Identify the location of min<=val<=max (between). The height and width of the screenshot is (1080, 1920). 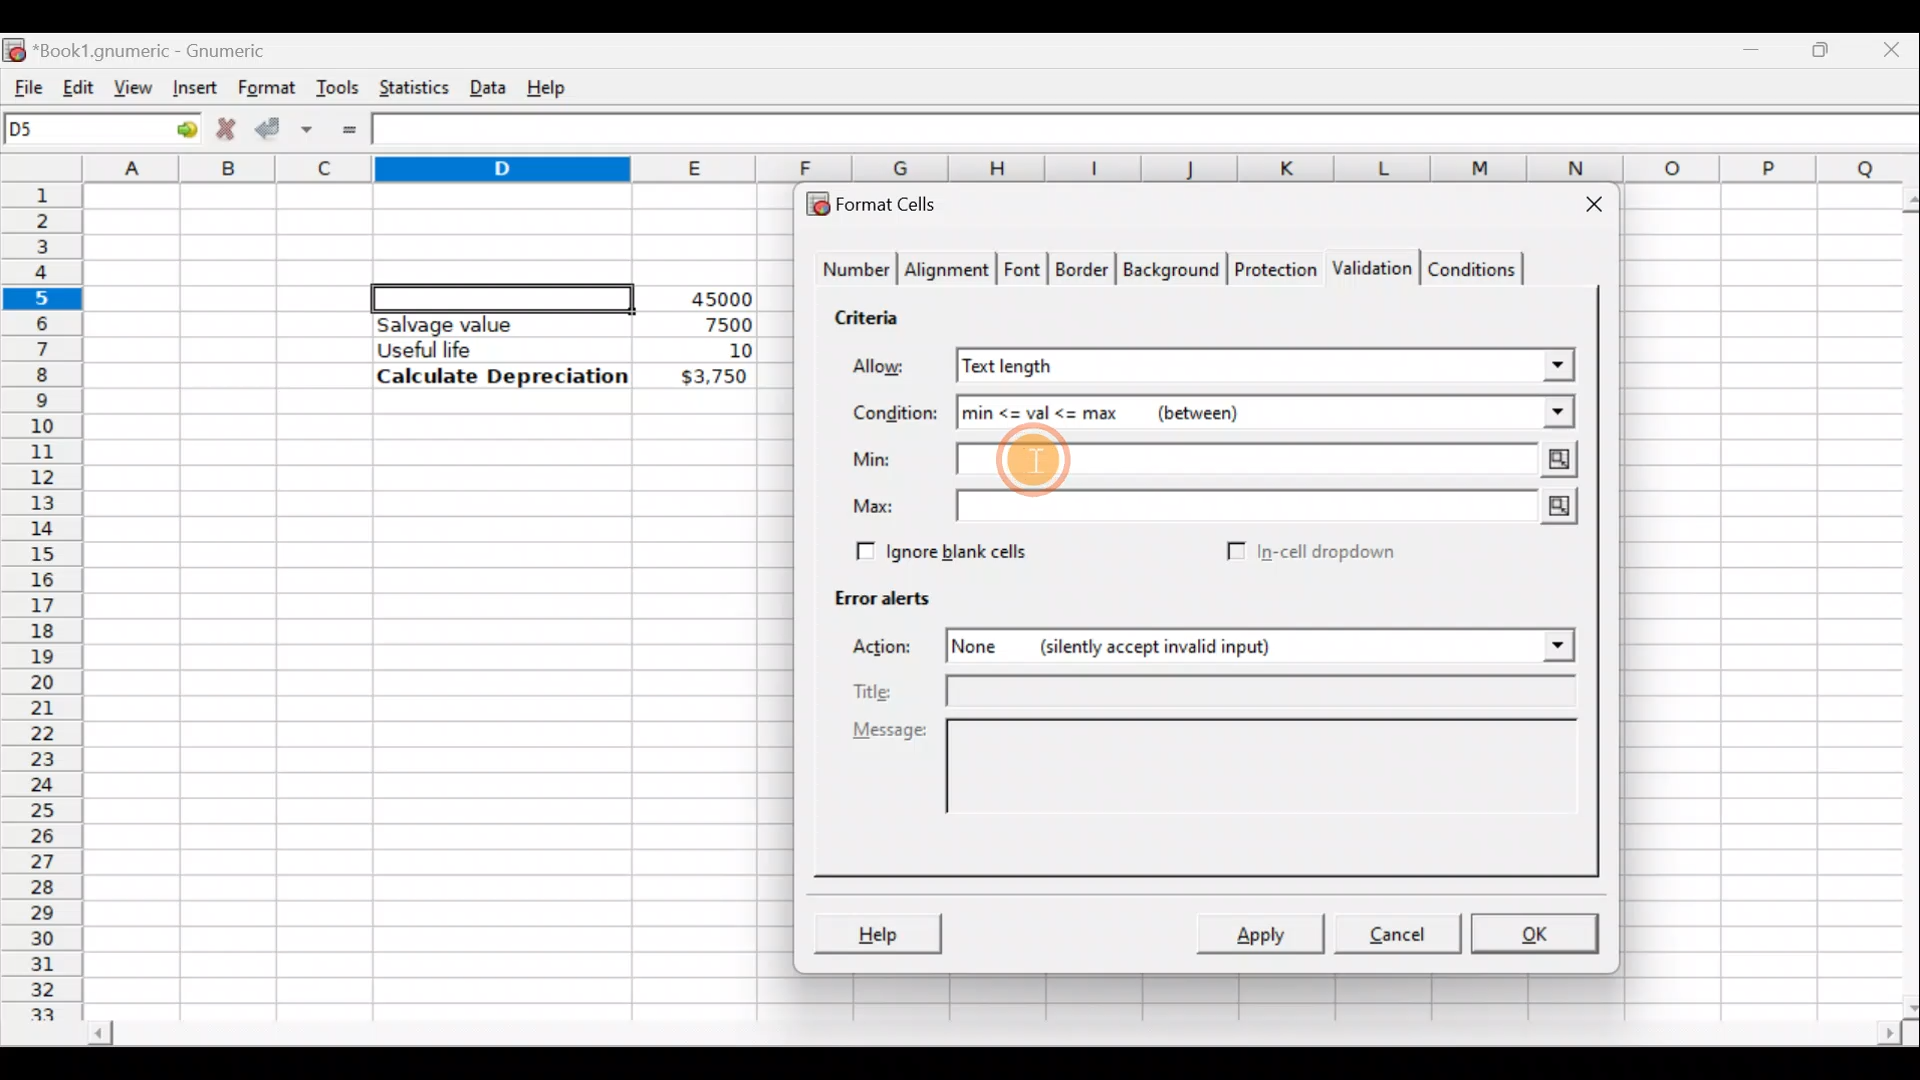
(1198, 410).